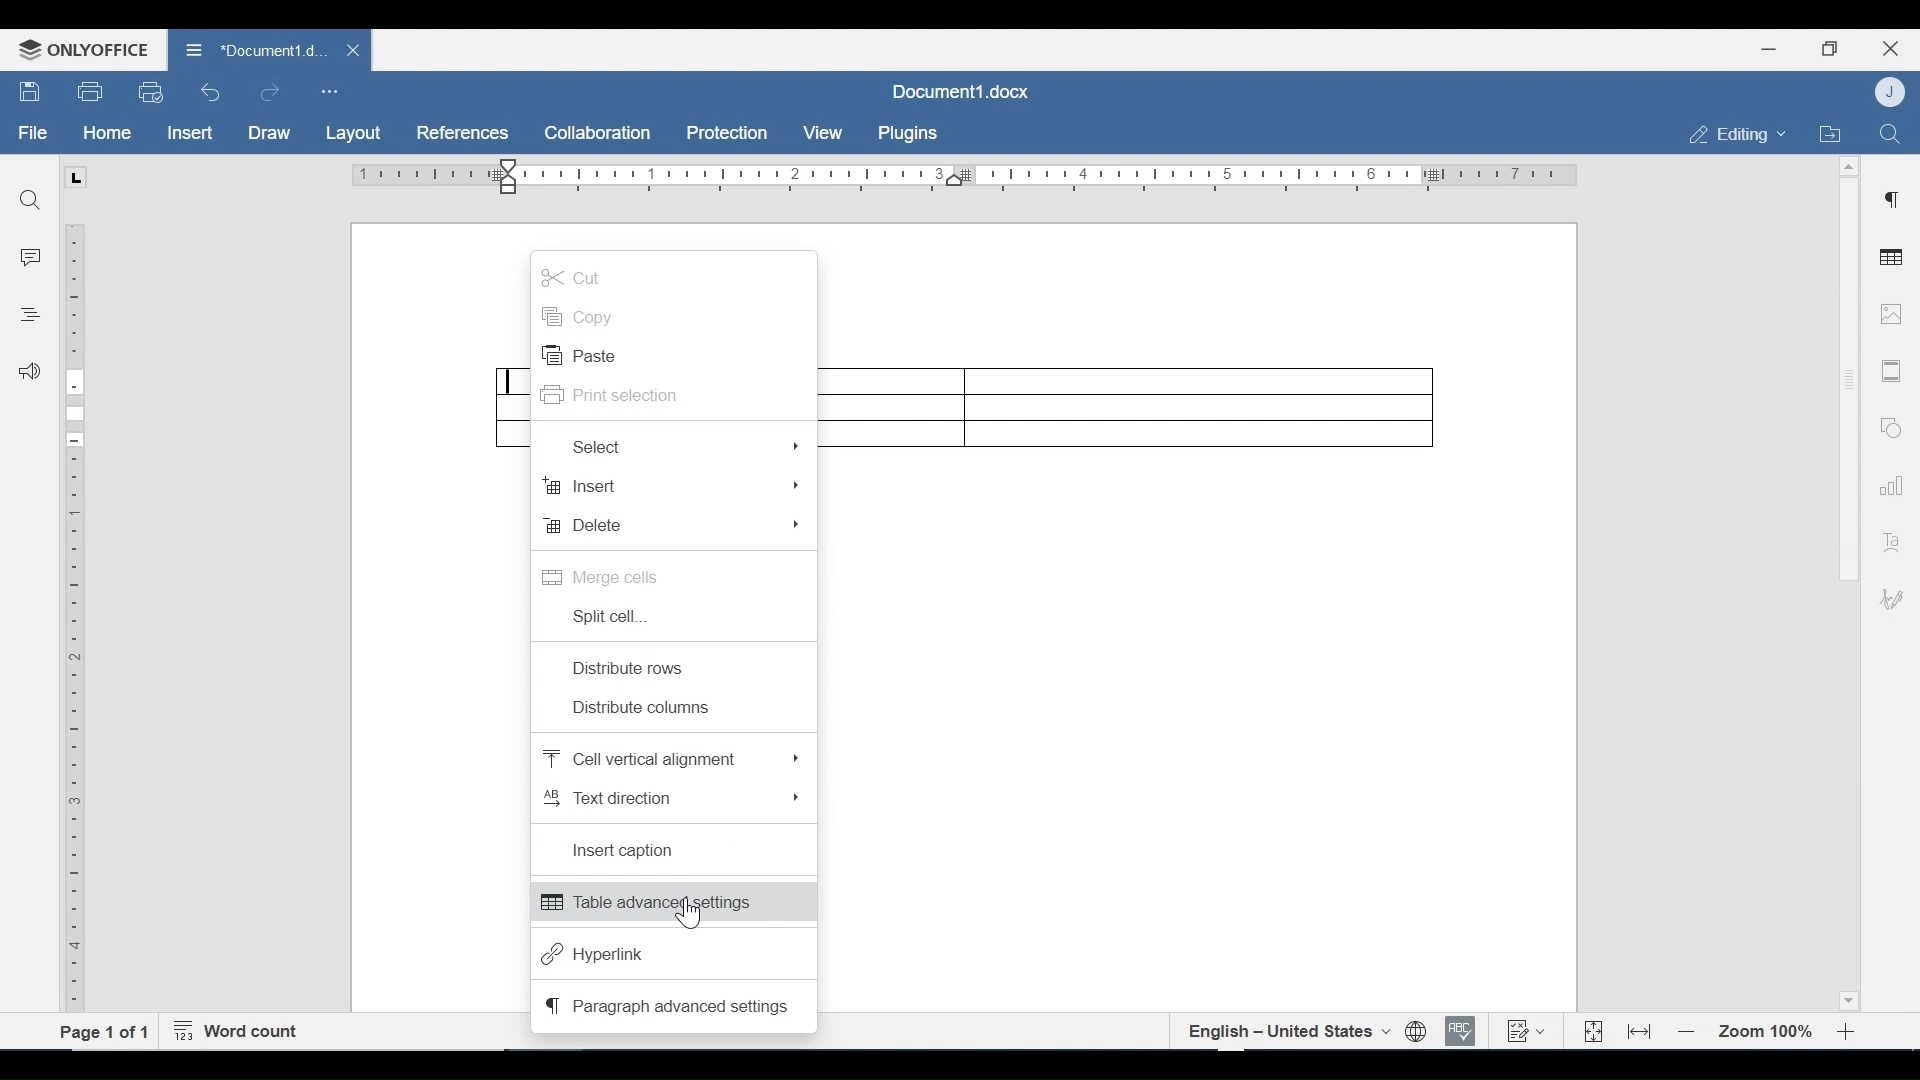 The image size is (1920, 1080). Describe the element at coordinates (1829, 132) in the screenshot. I see `Open Filelocation` at that location.